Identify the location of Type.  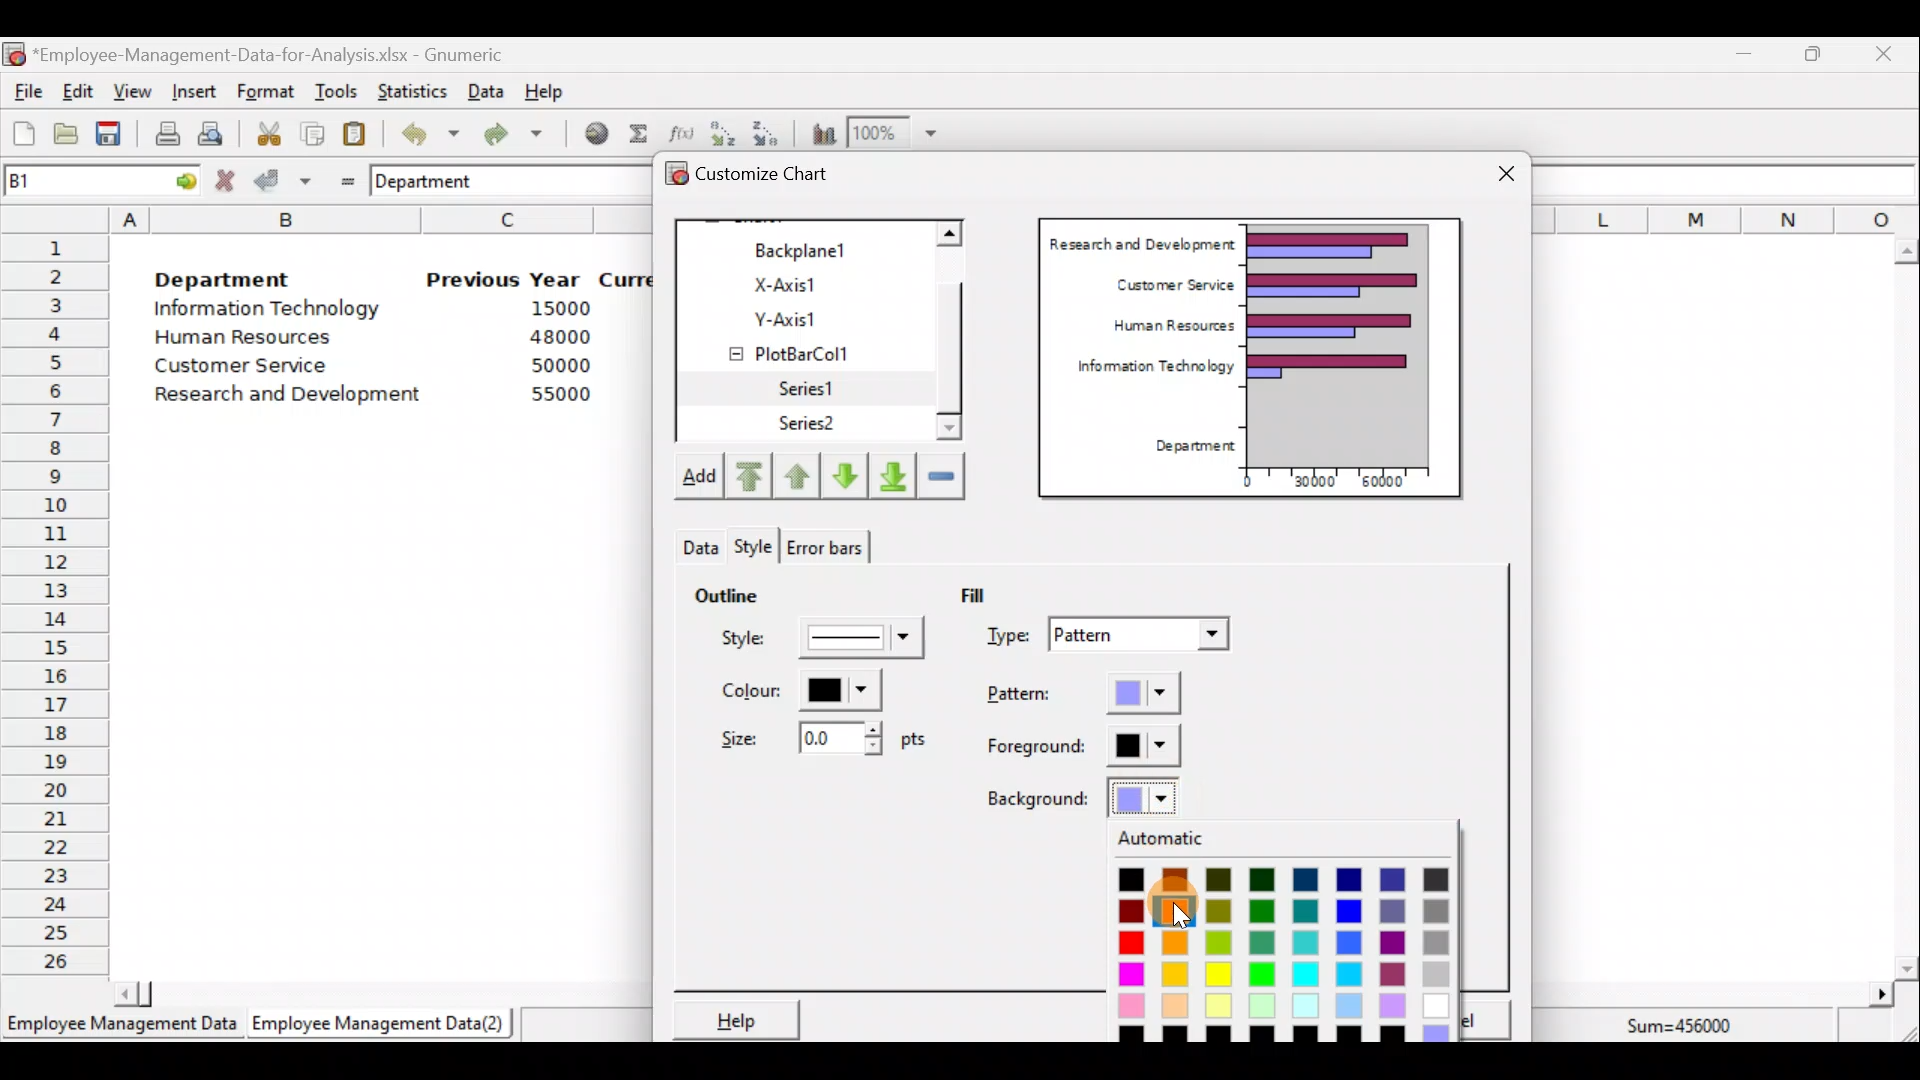
(1112, 637).